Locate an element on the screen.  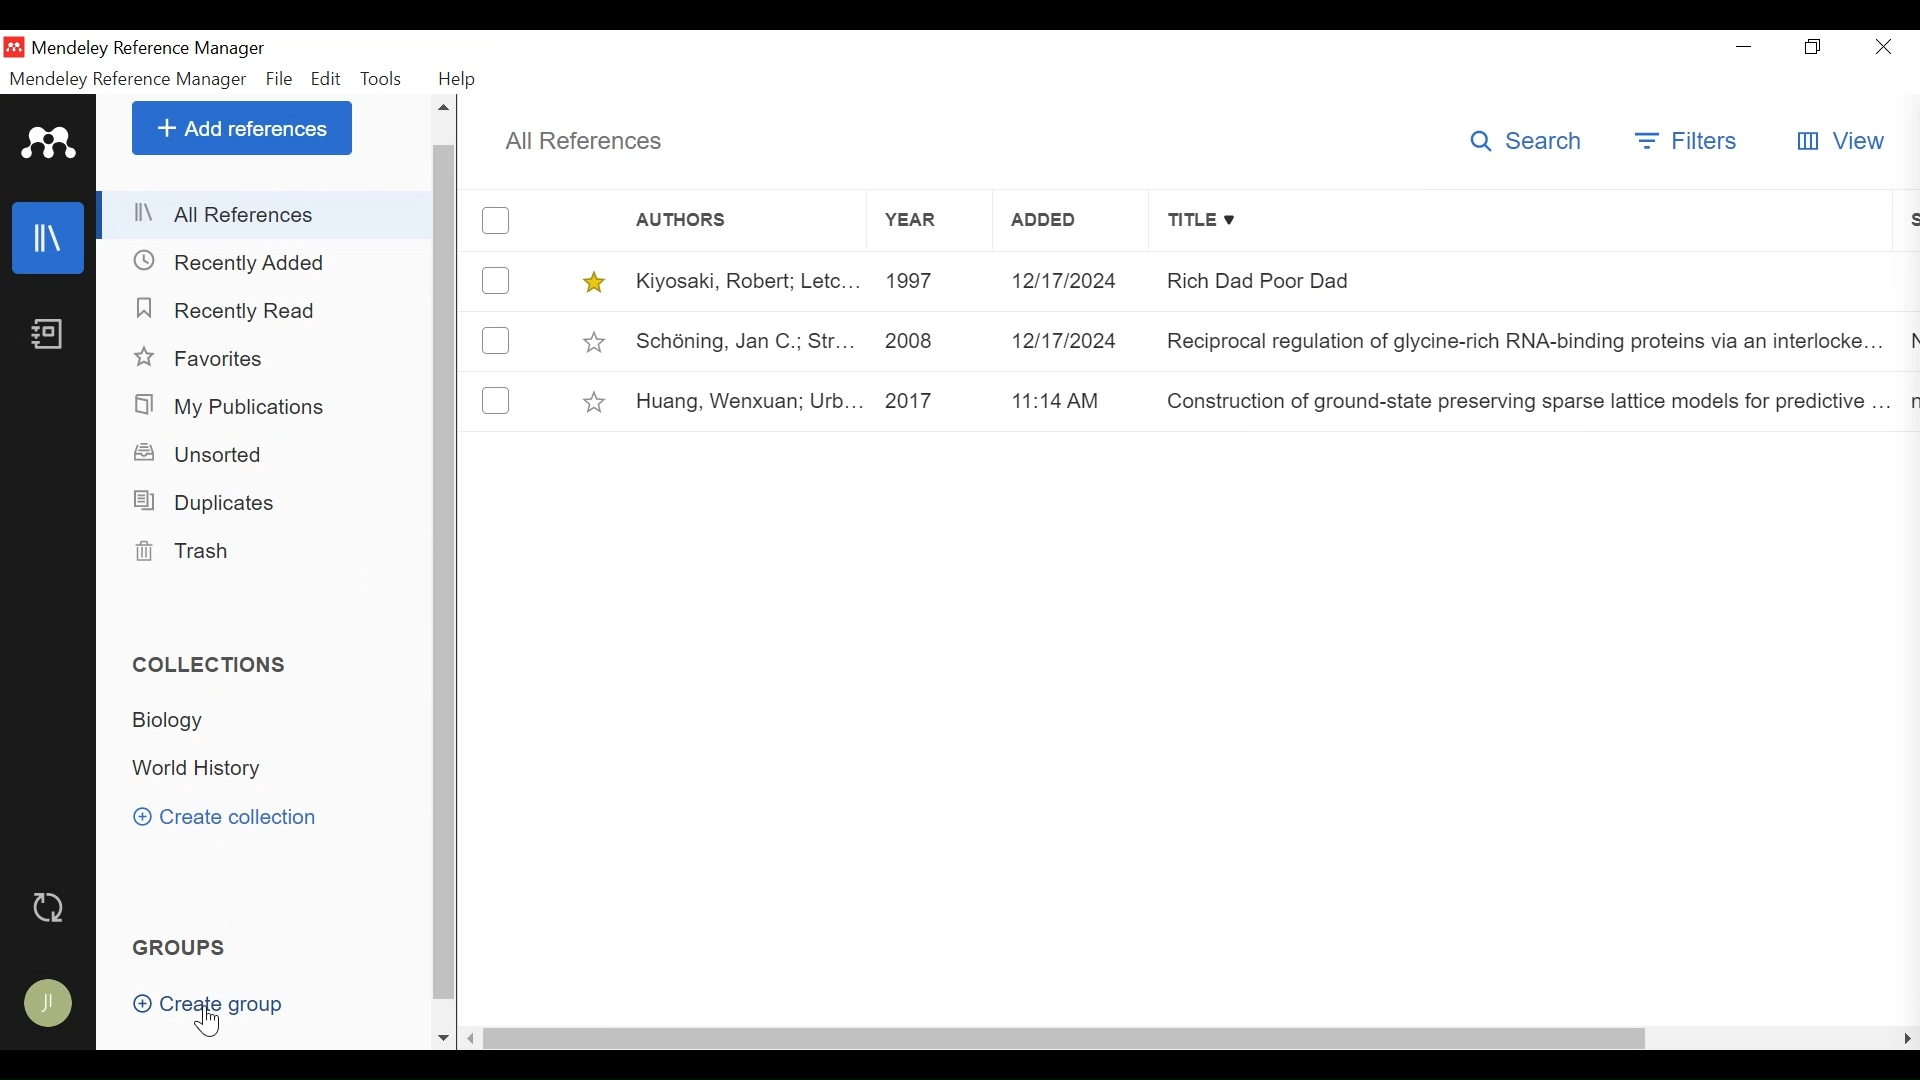
Huang, Wenxuan; Urb is located at coordinates (746, 400).